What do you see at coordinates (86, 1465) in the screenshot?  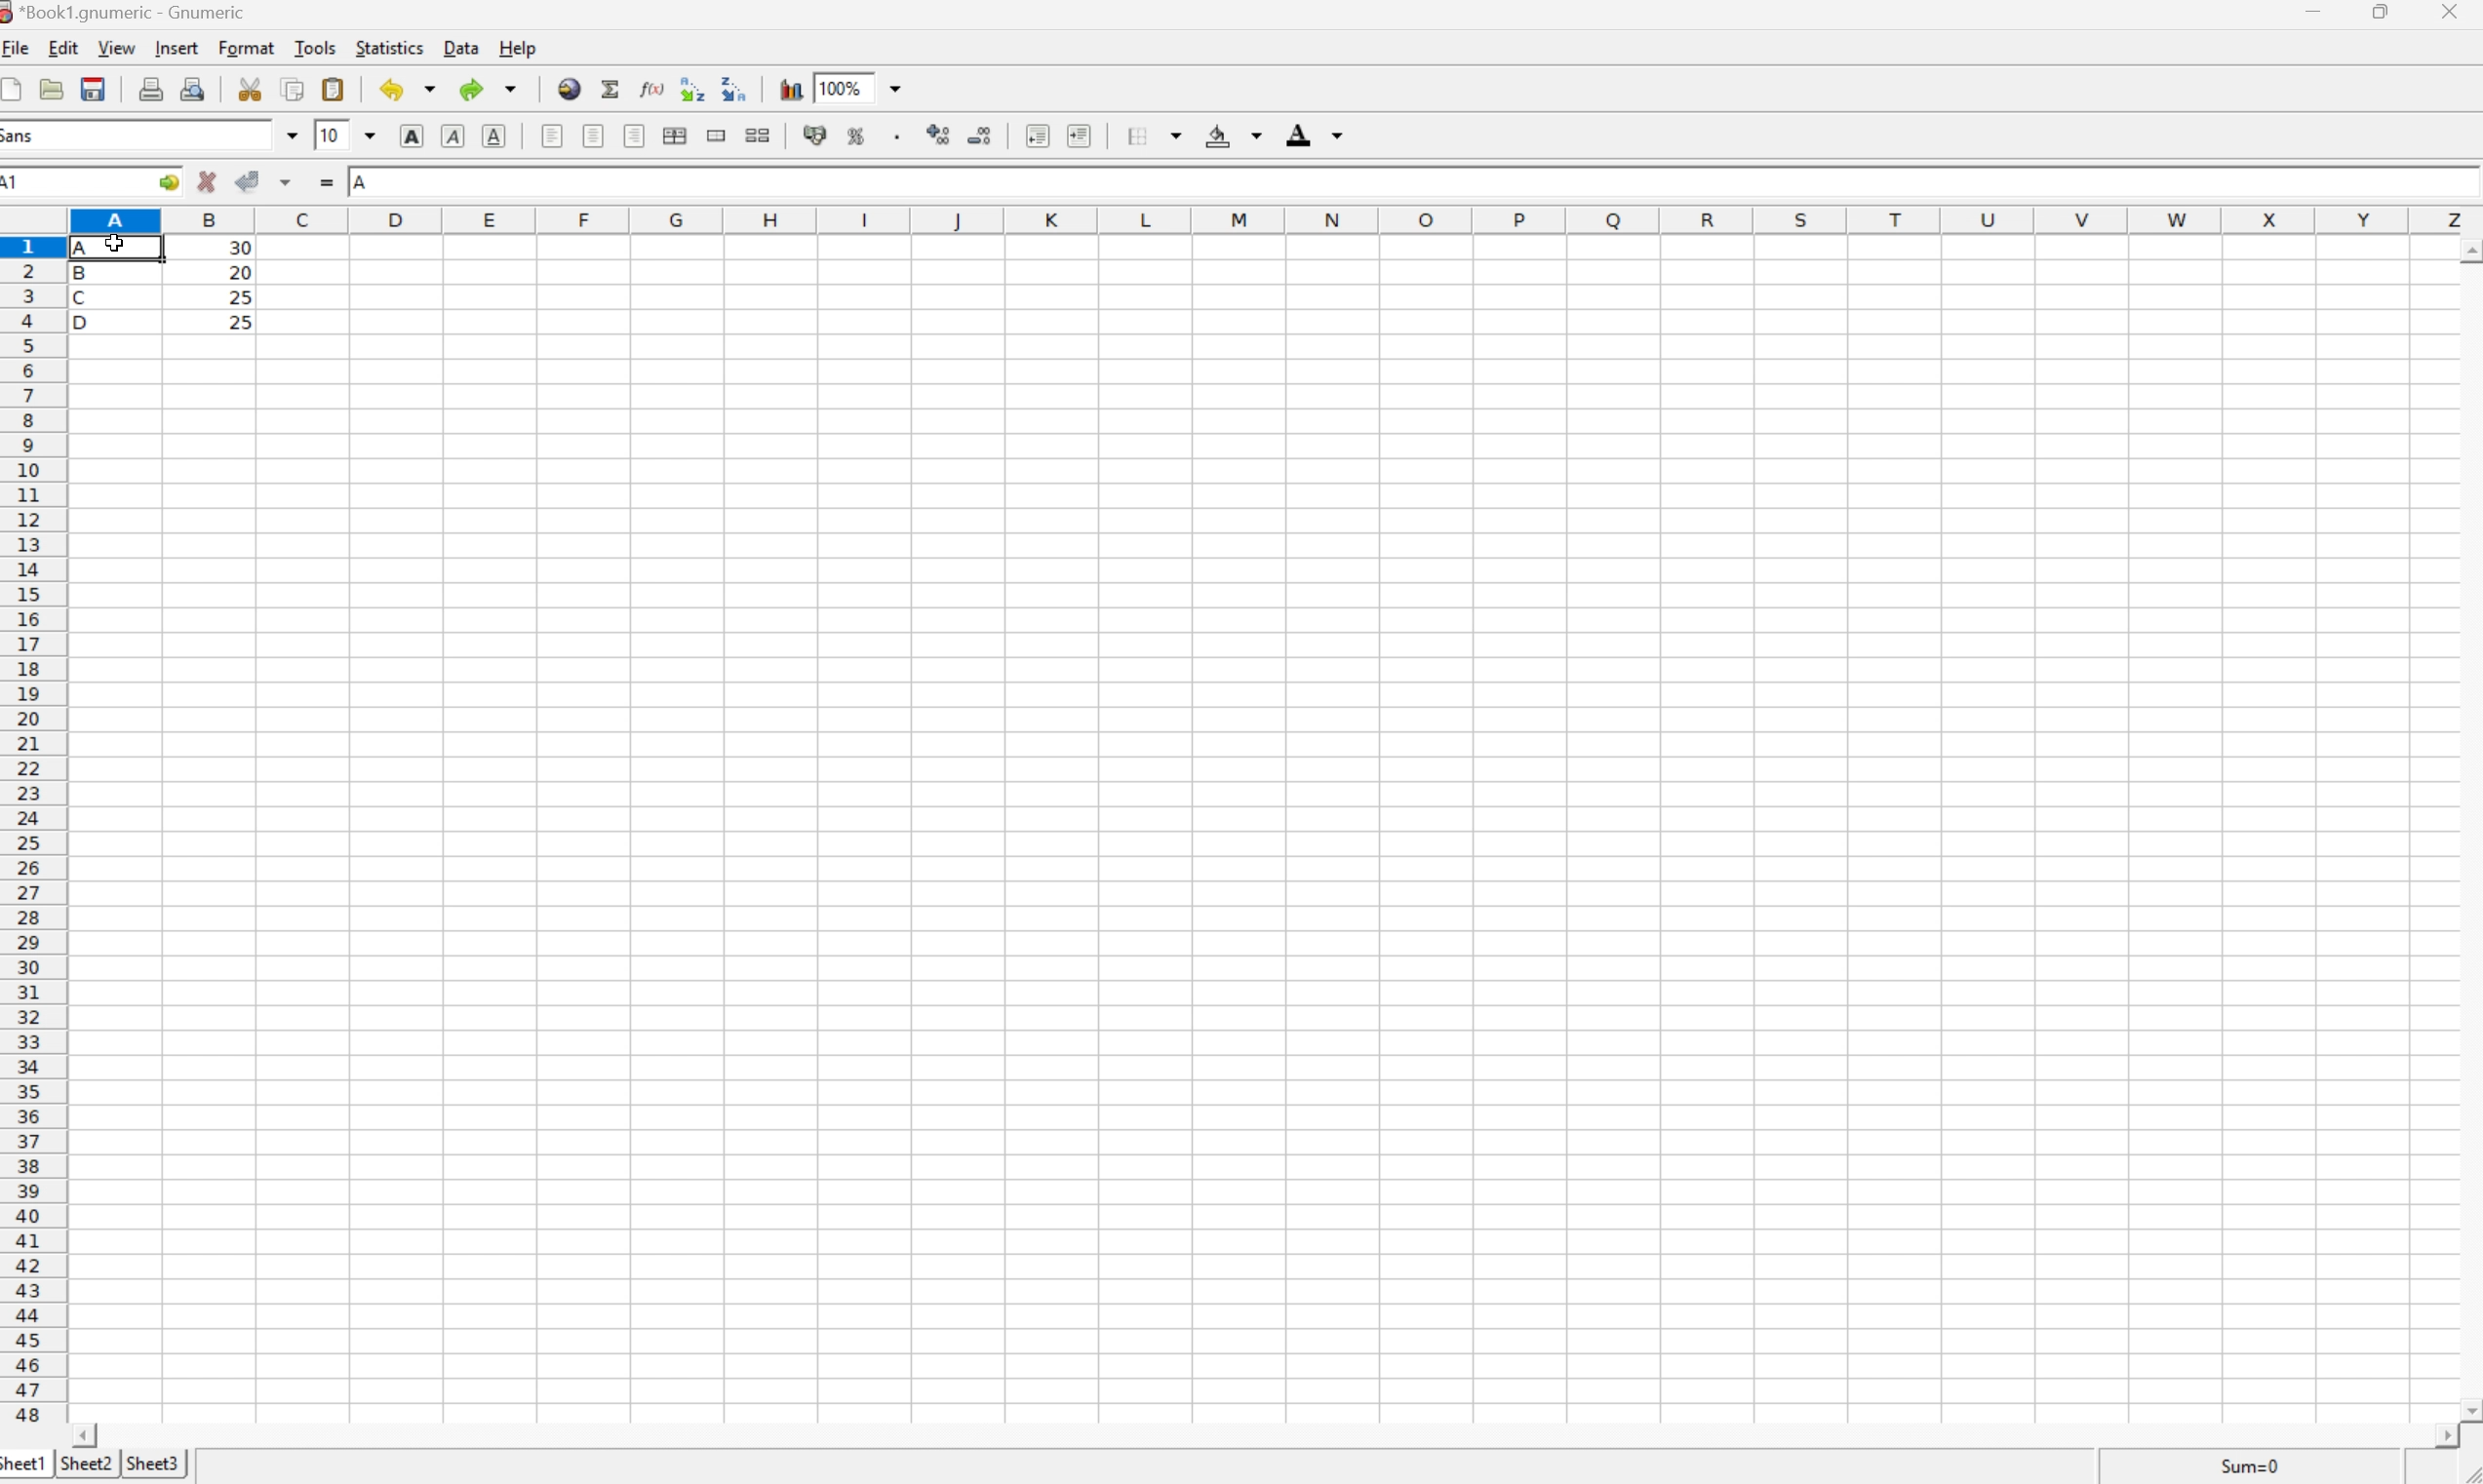 I see `Sheet2` at bounding box center [86, 1465].